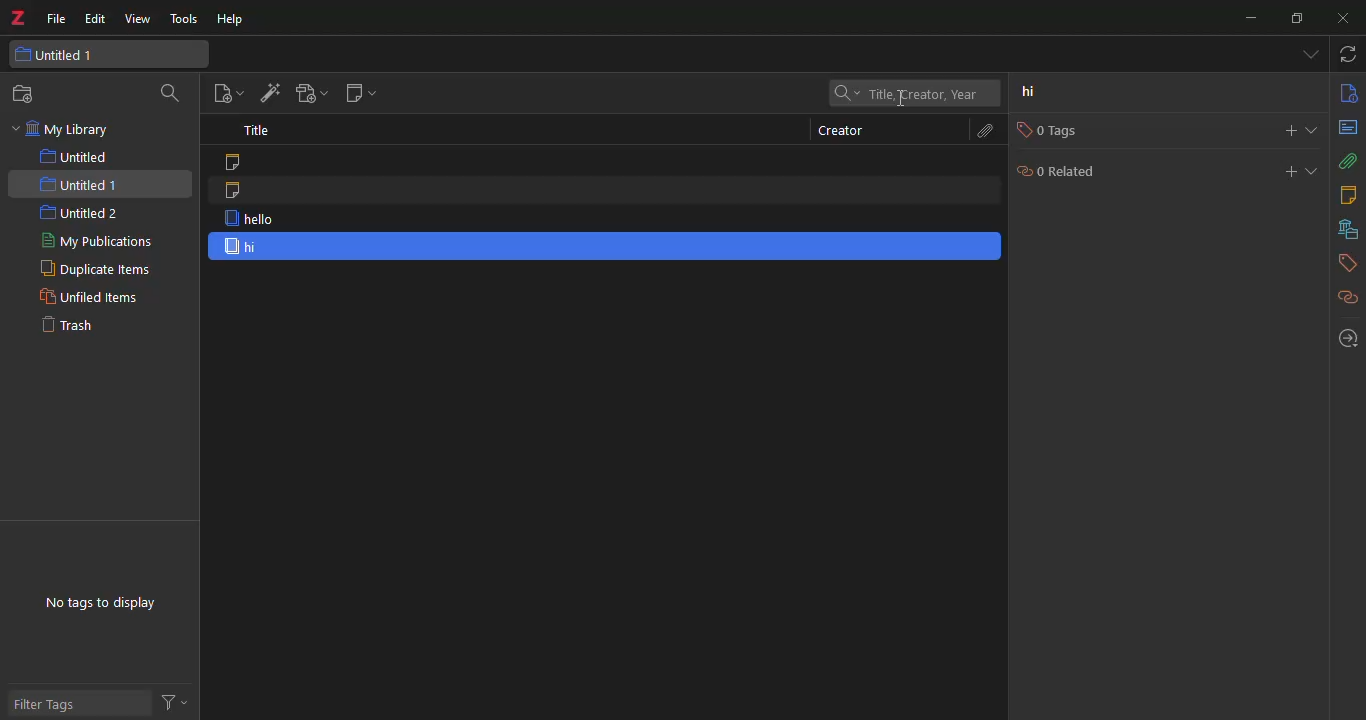  I want to click on title, creator, year, so click(910, 92).